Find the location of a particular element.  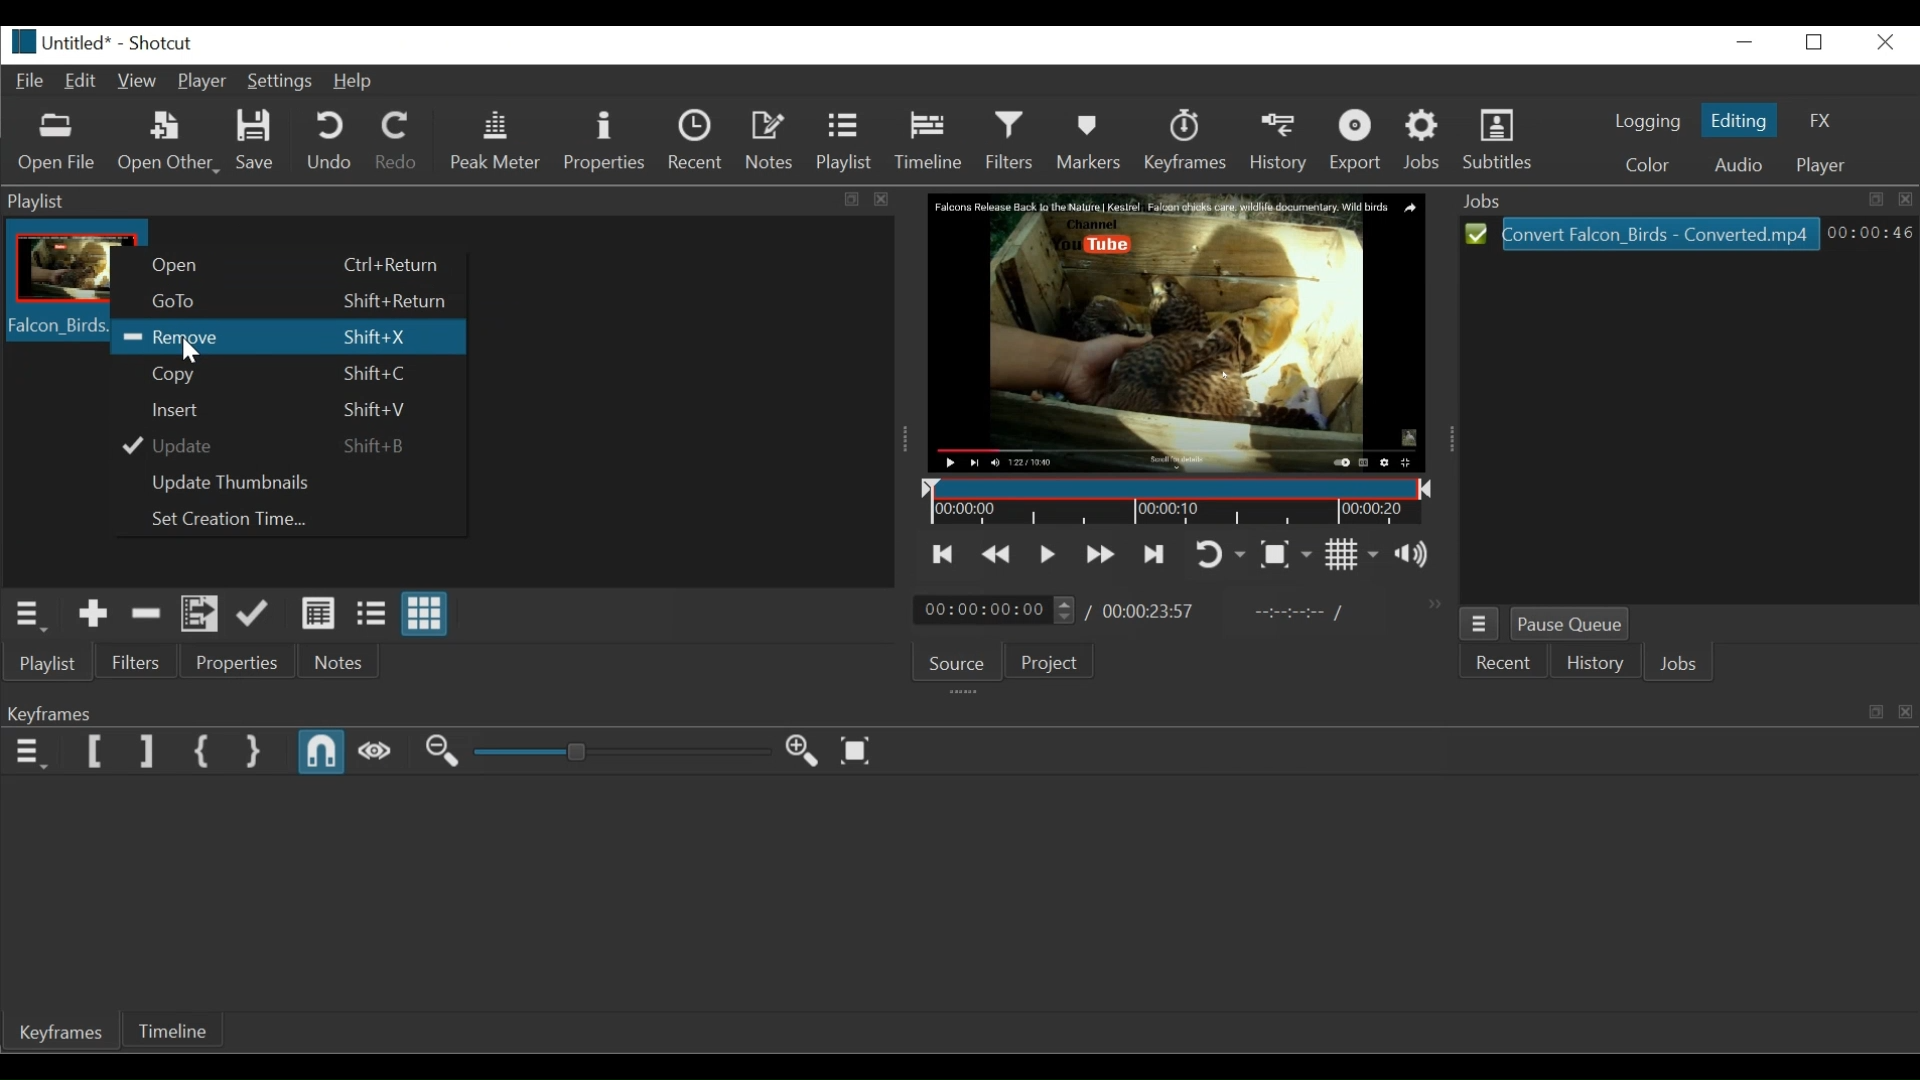

Color is located at coordinates (1640, 166).